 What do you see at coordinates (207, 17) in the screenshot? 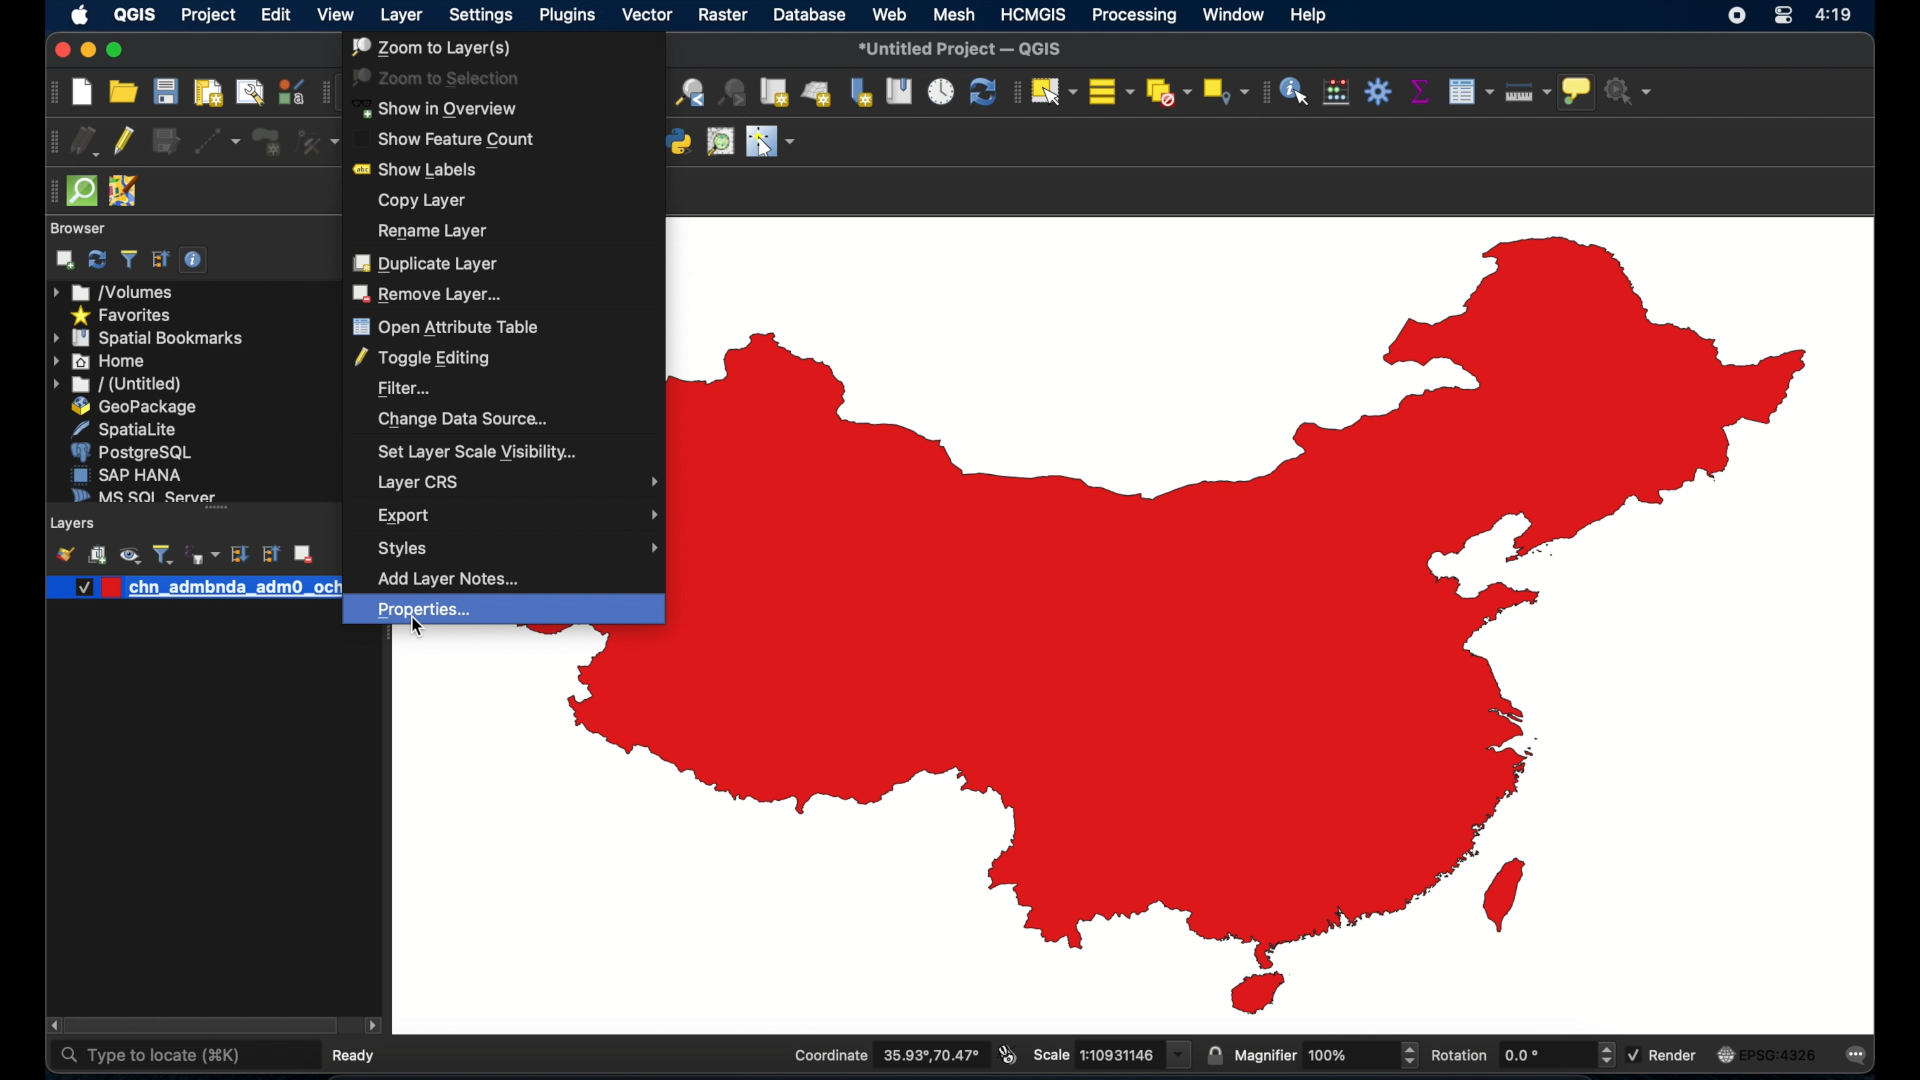
I see `project` at bounding box center [207, 17].